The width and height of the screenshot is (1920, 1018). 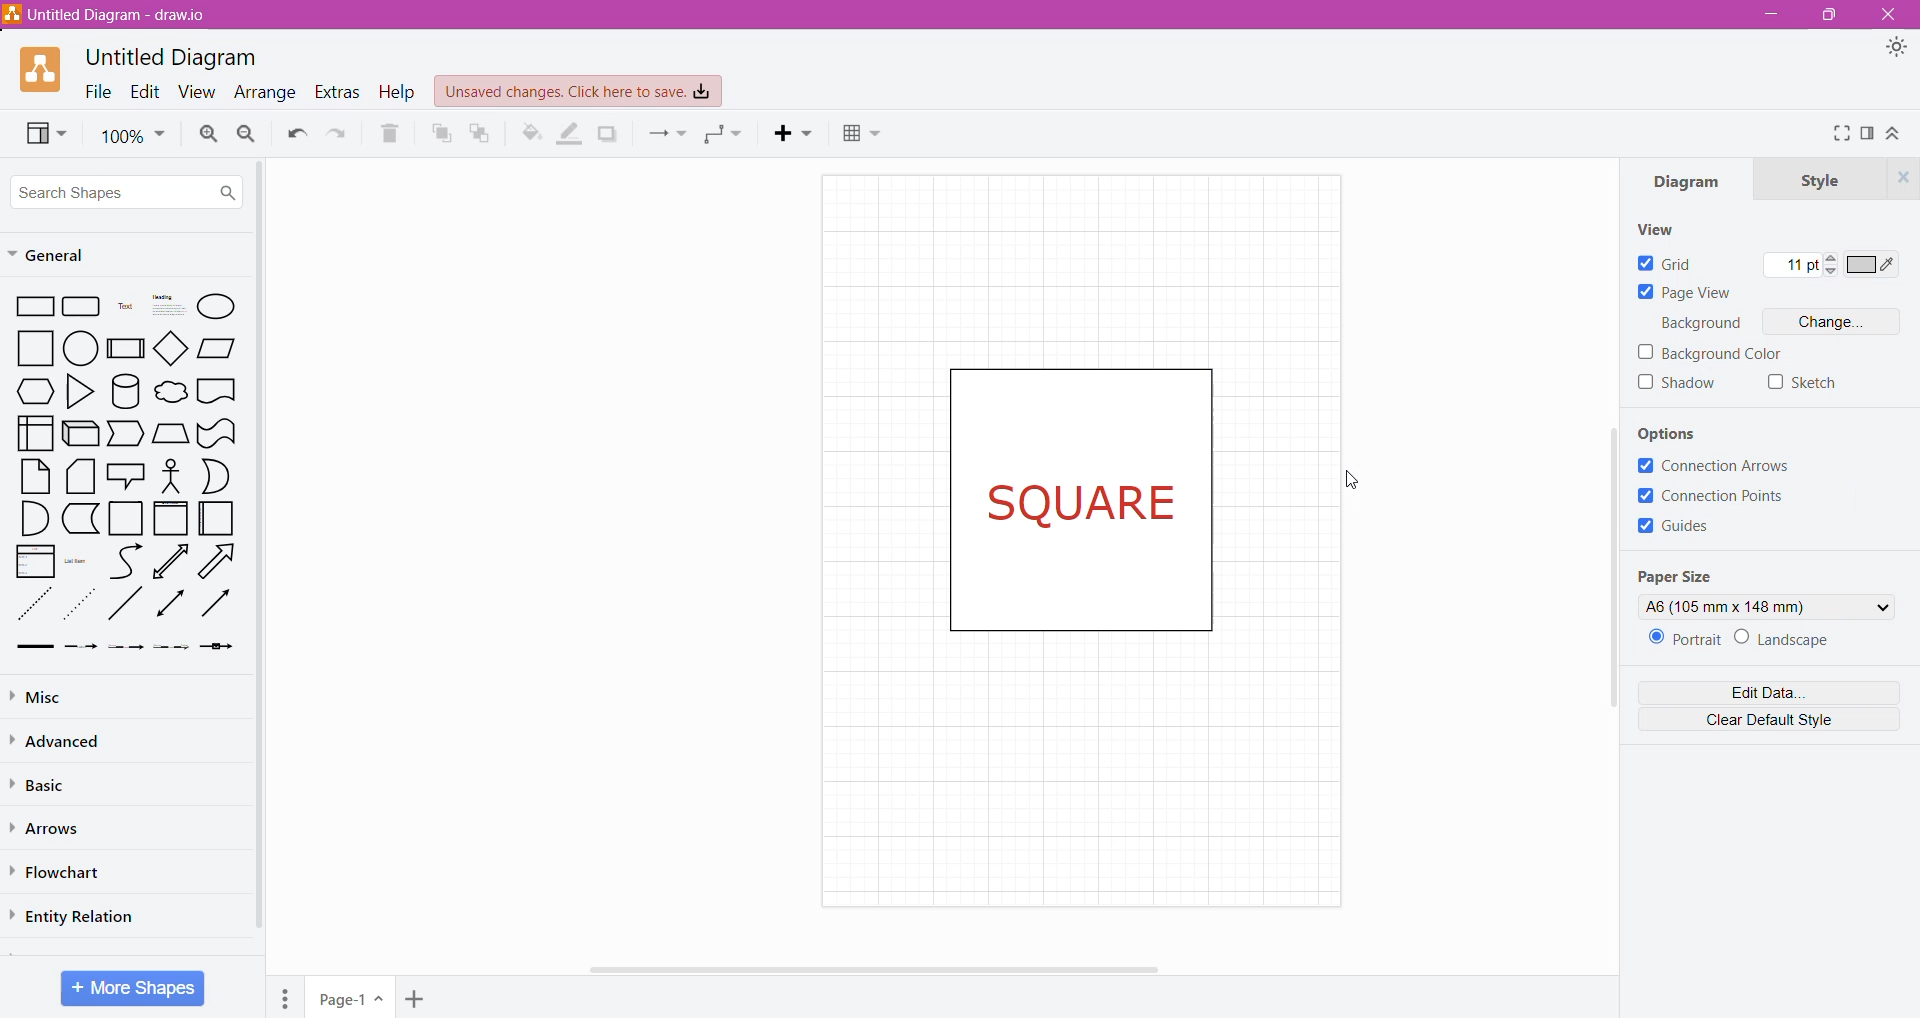 I want to click on Upward line, so click(x=170, y=561).